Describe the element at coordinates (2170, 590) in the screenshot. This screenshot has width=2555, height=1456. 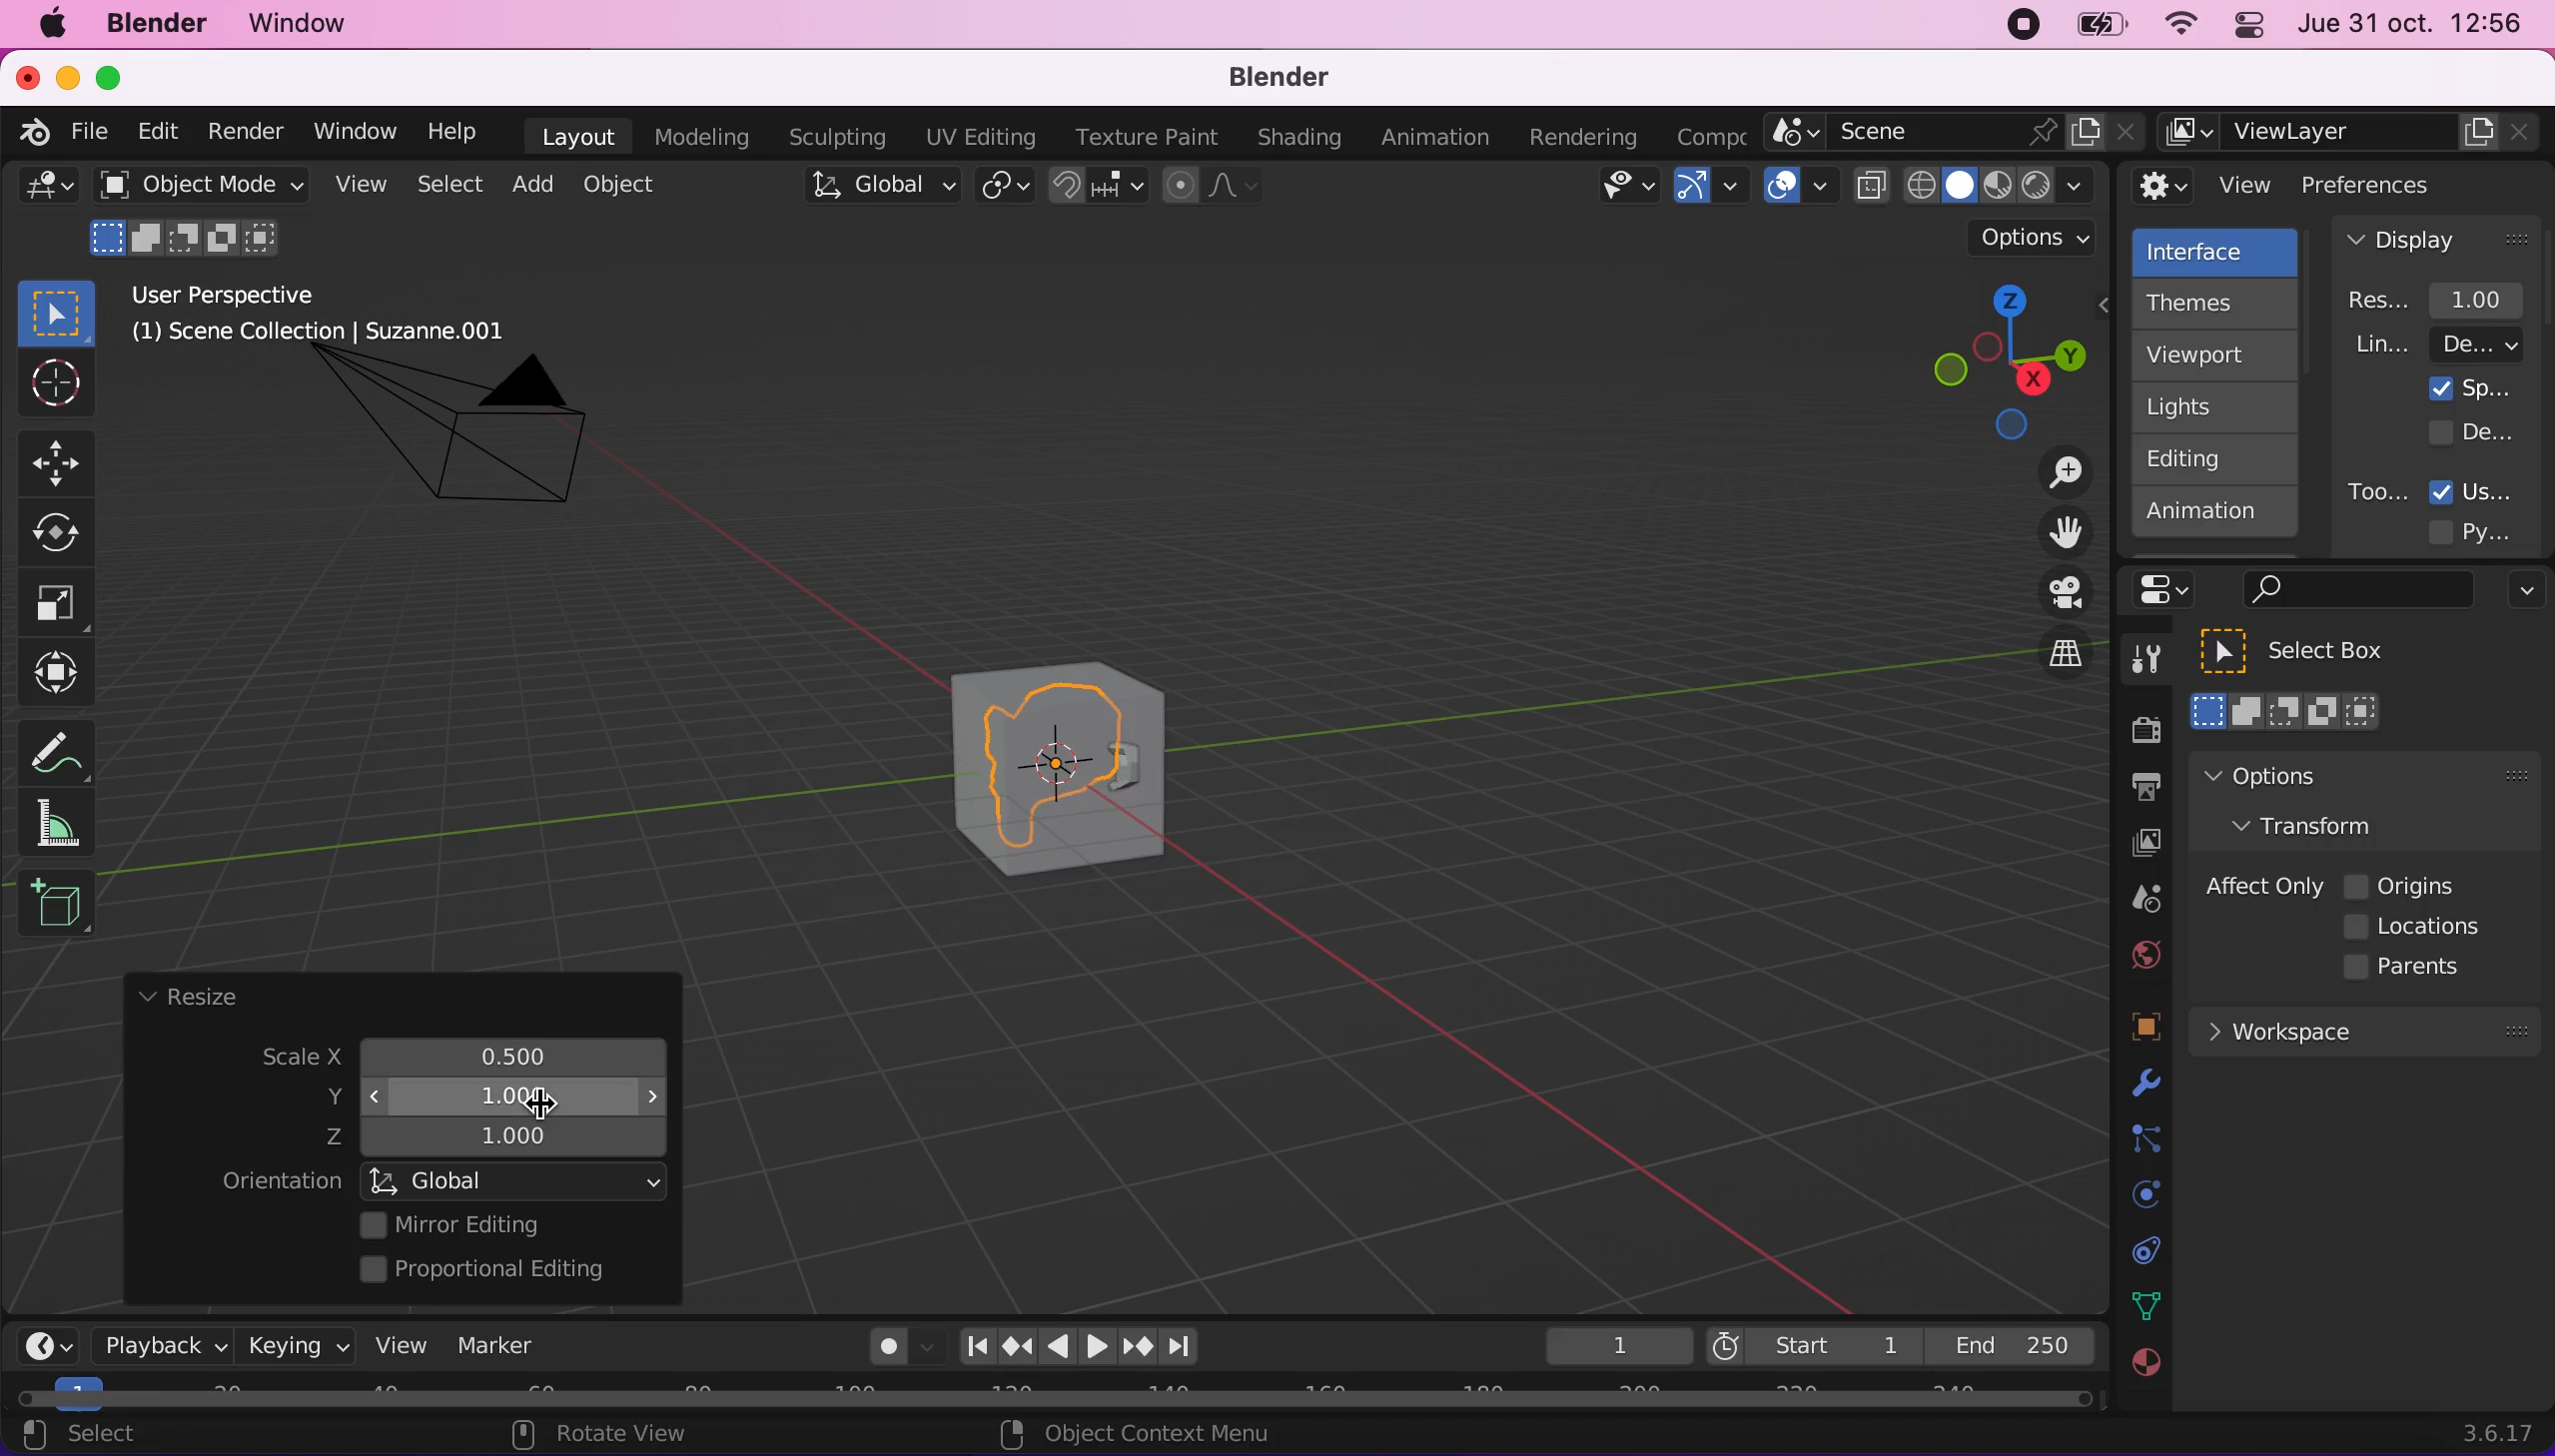
I see `panel control` at that location.